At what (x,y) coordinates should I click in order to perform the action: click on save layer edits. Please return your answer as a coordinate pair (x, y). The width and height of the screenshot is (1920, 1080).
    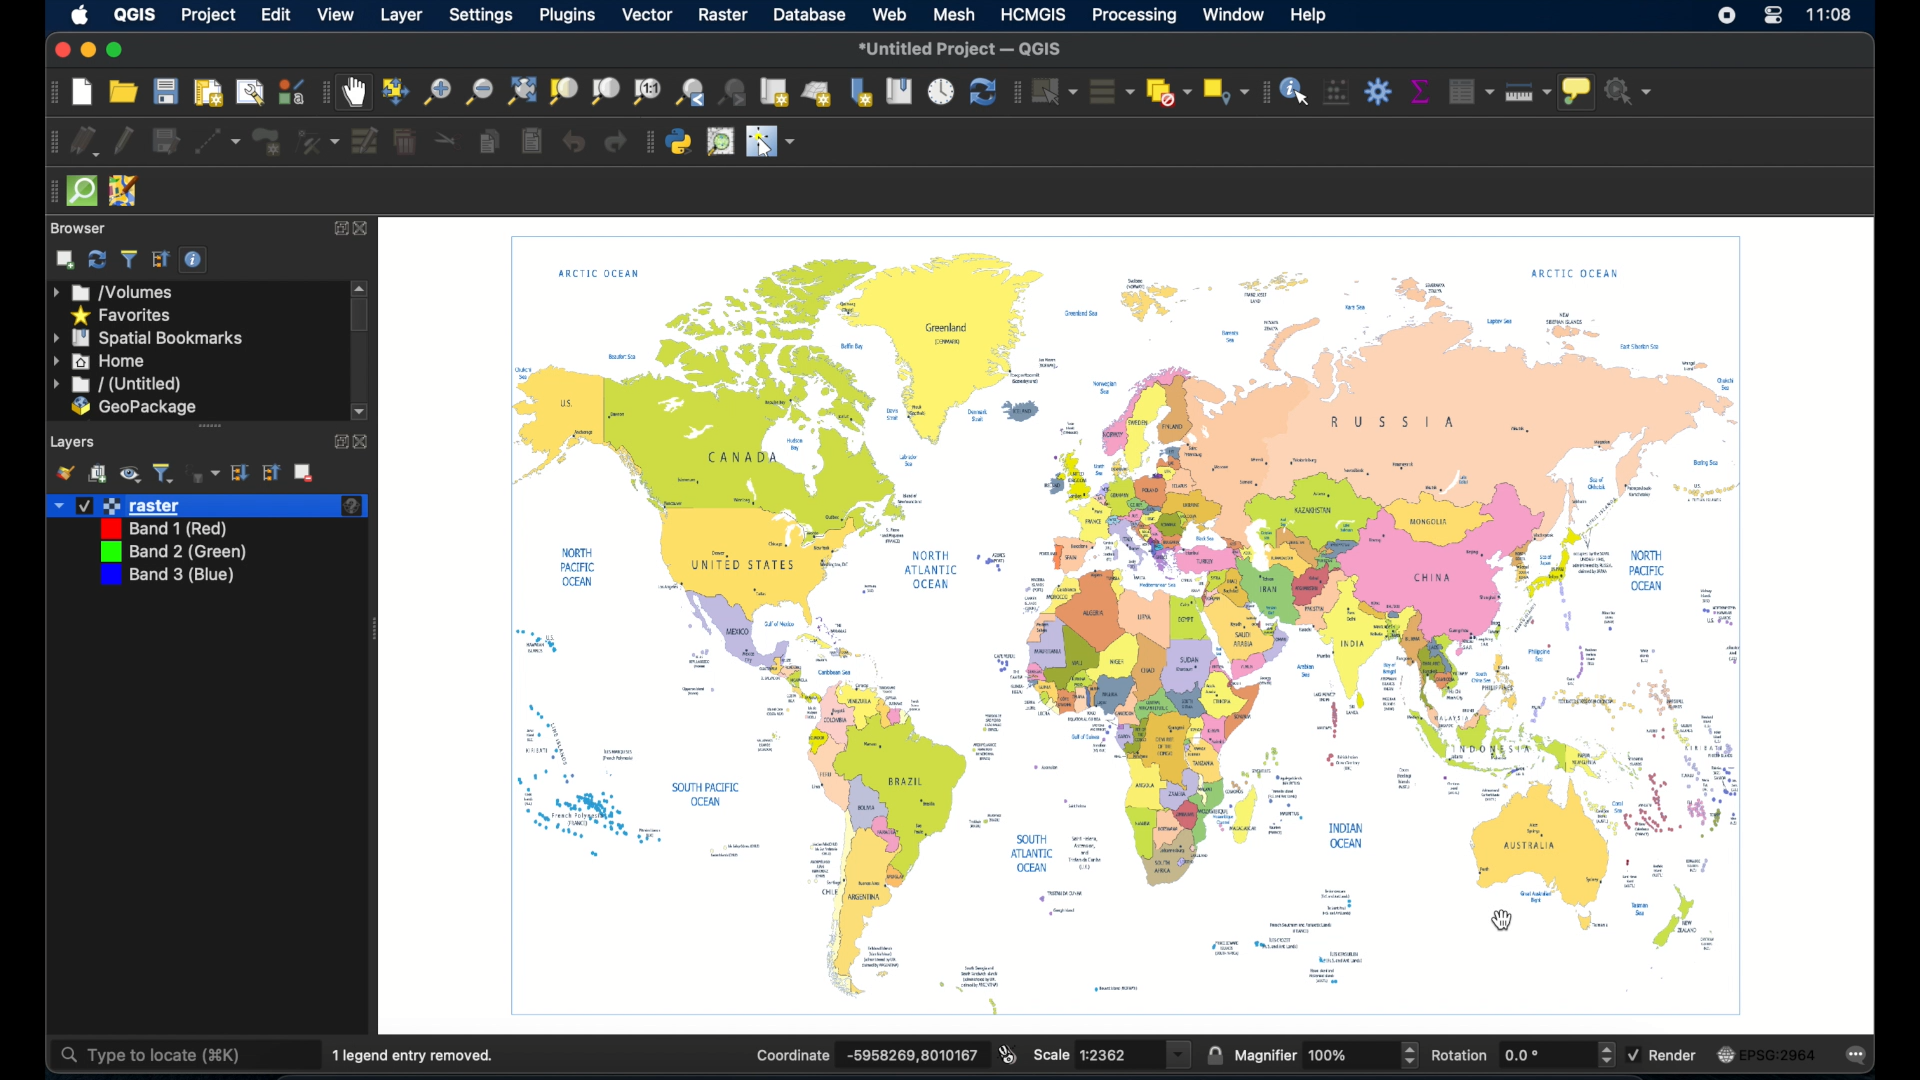
    Looking at the image, I should click on (165, 138).